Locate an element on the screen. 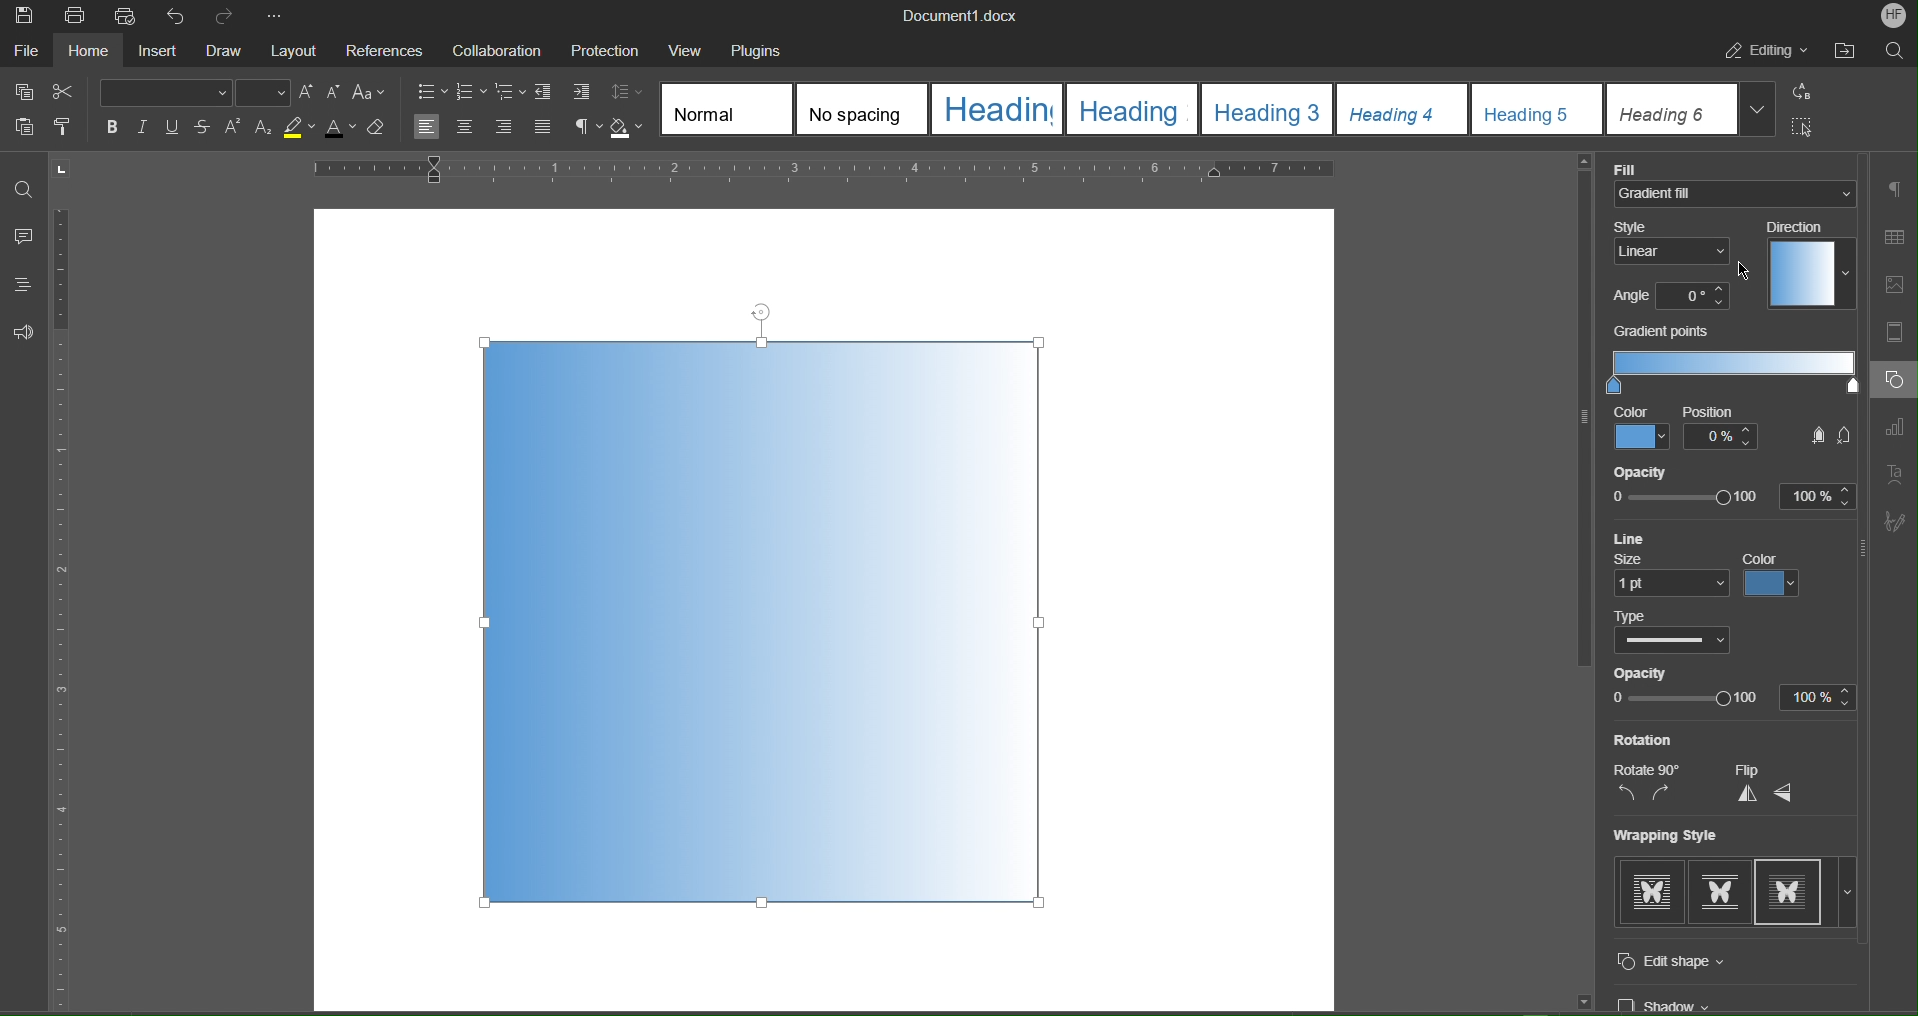  Feedback and Support is located at coordinates (24, 333).